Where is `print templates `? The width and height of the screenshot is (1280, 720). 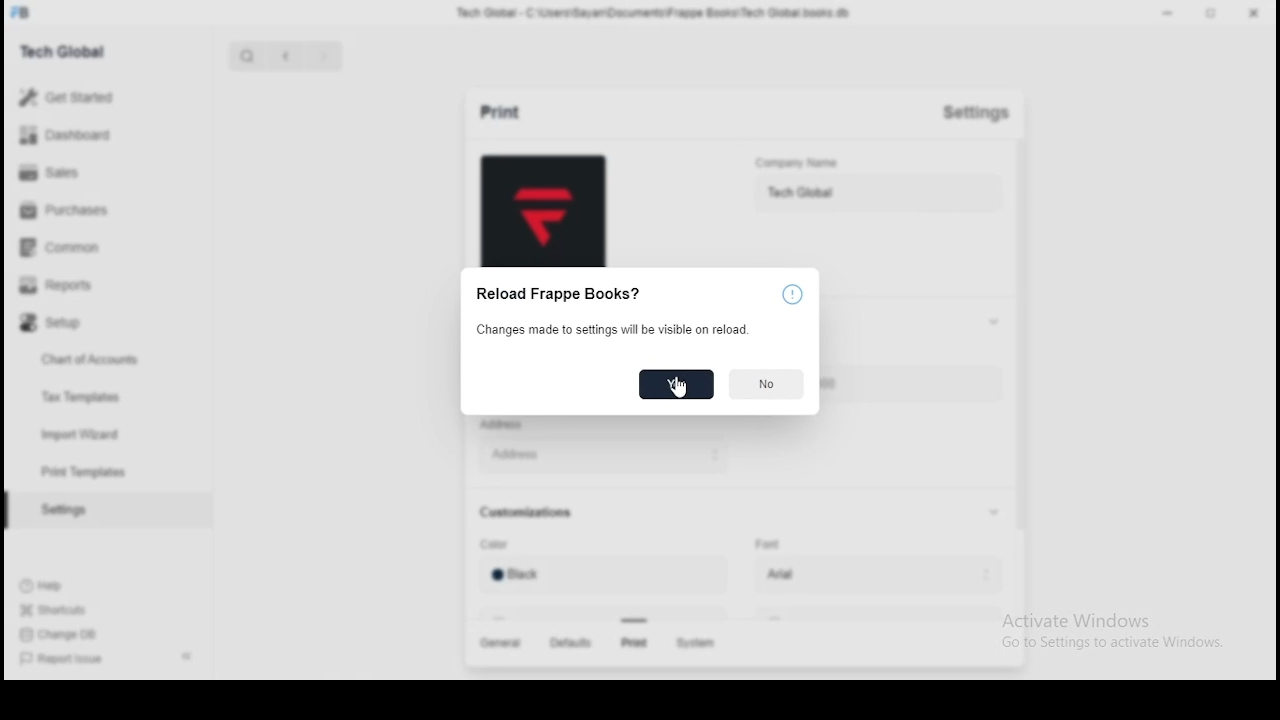
print templates  is located at coordinates (87, 472).